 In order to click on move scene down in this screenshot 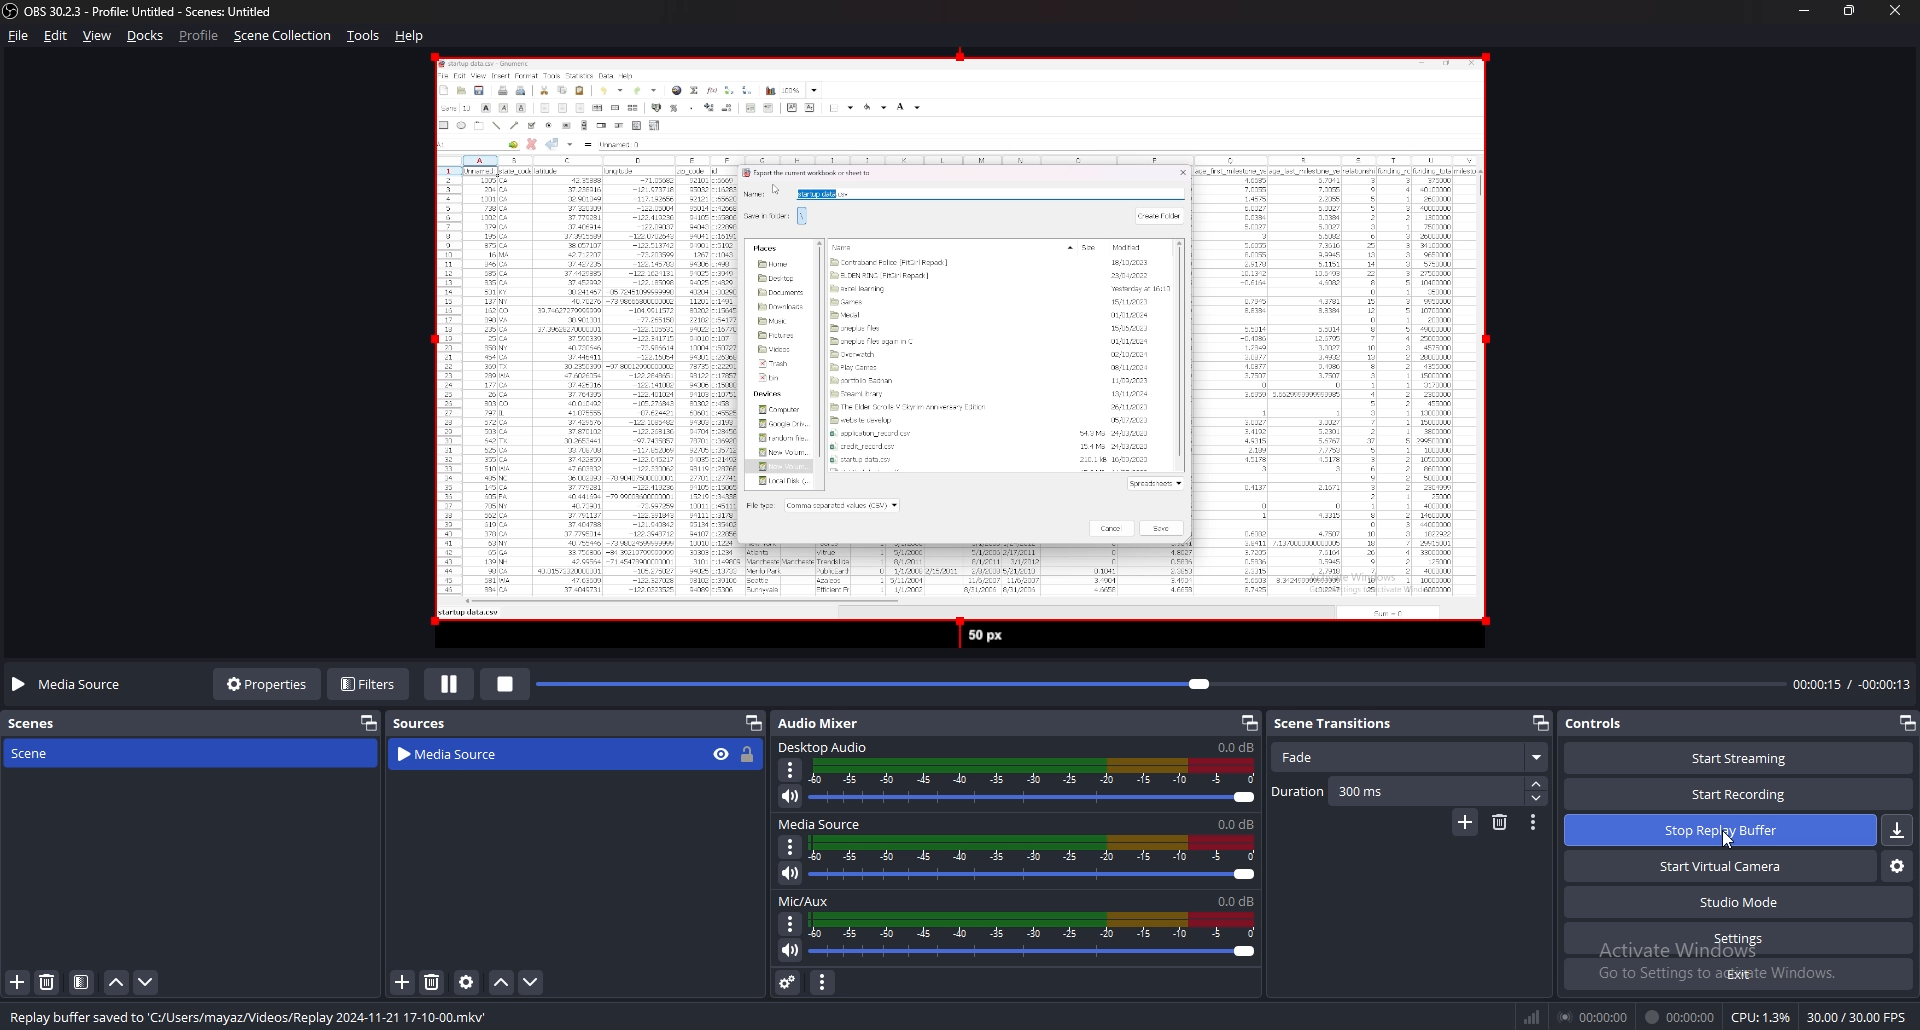, I will do `click(145, 983)`.